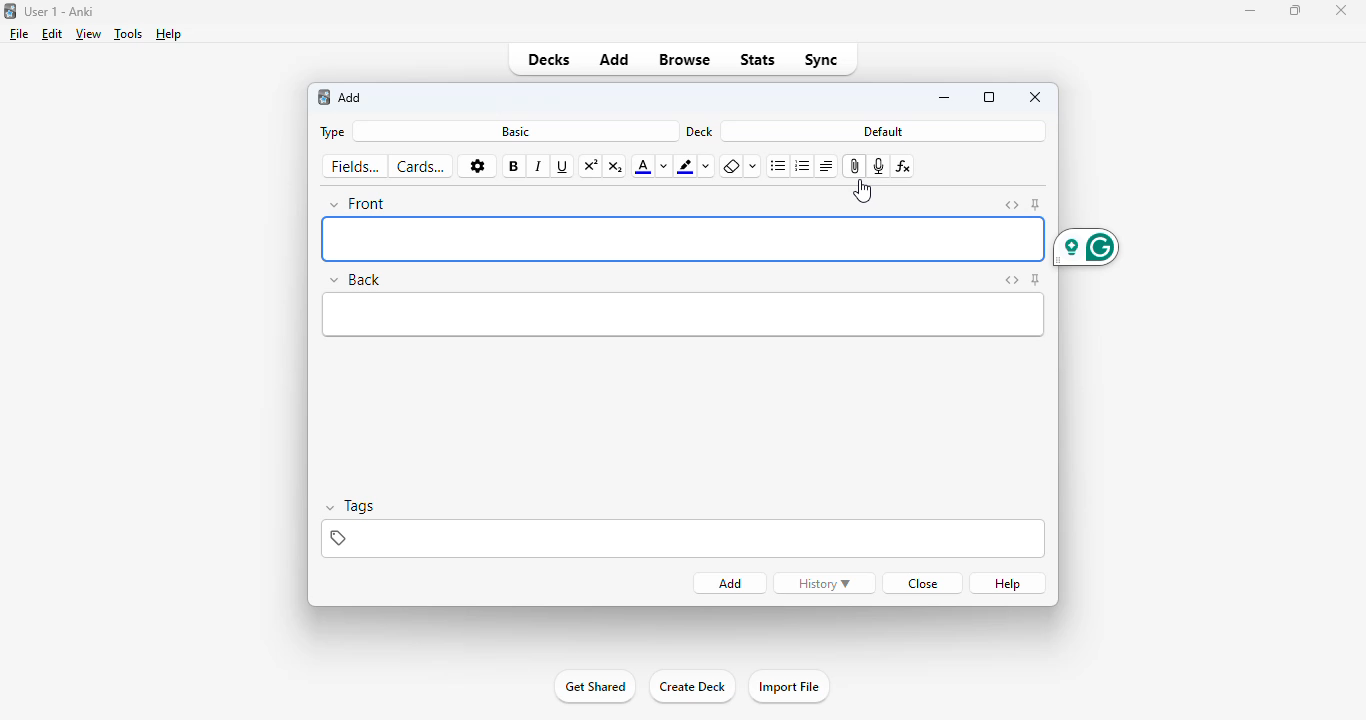  Describe the element at coordinates (879, 167) in the screenshot. I see `record audio` at that location.